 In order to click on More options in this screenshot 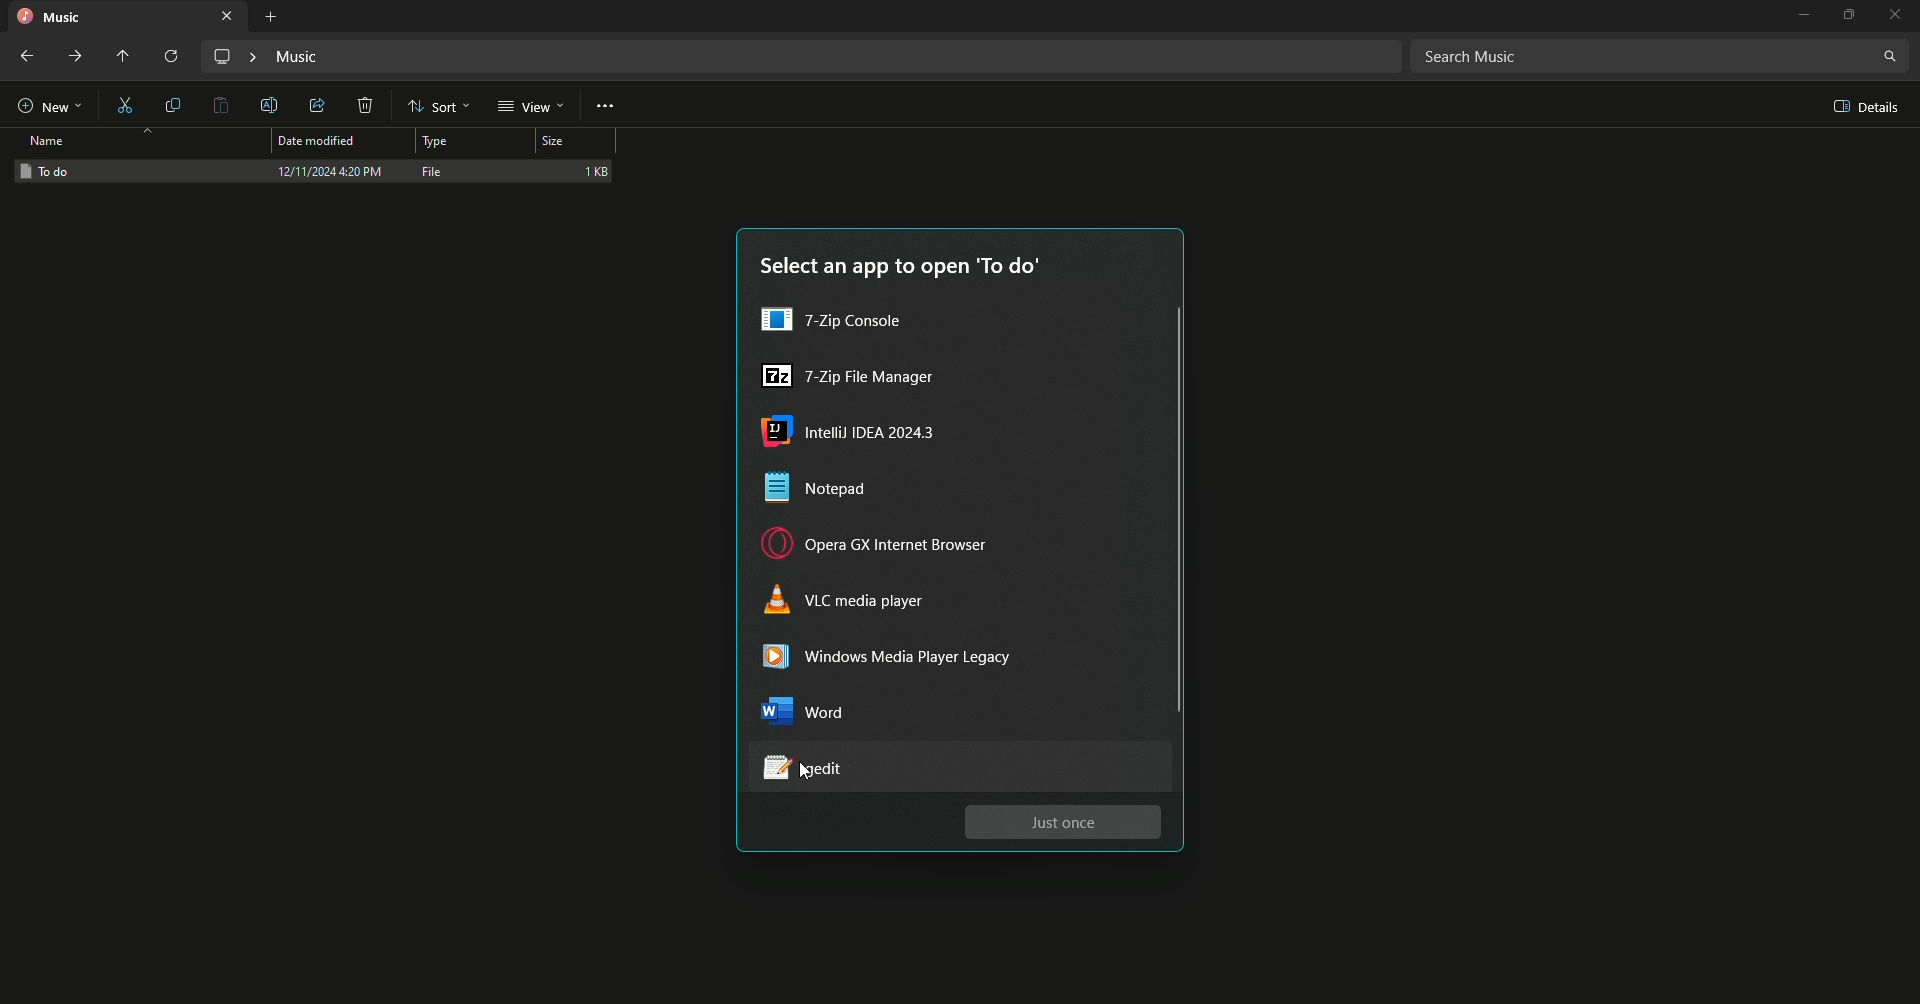, I will do `click(608, 110)`.